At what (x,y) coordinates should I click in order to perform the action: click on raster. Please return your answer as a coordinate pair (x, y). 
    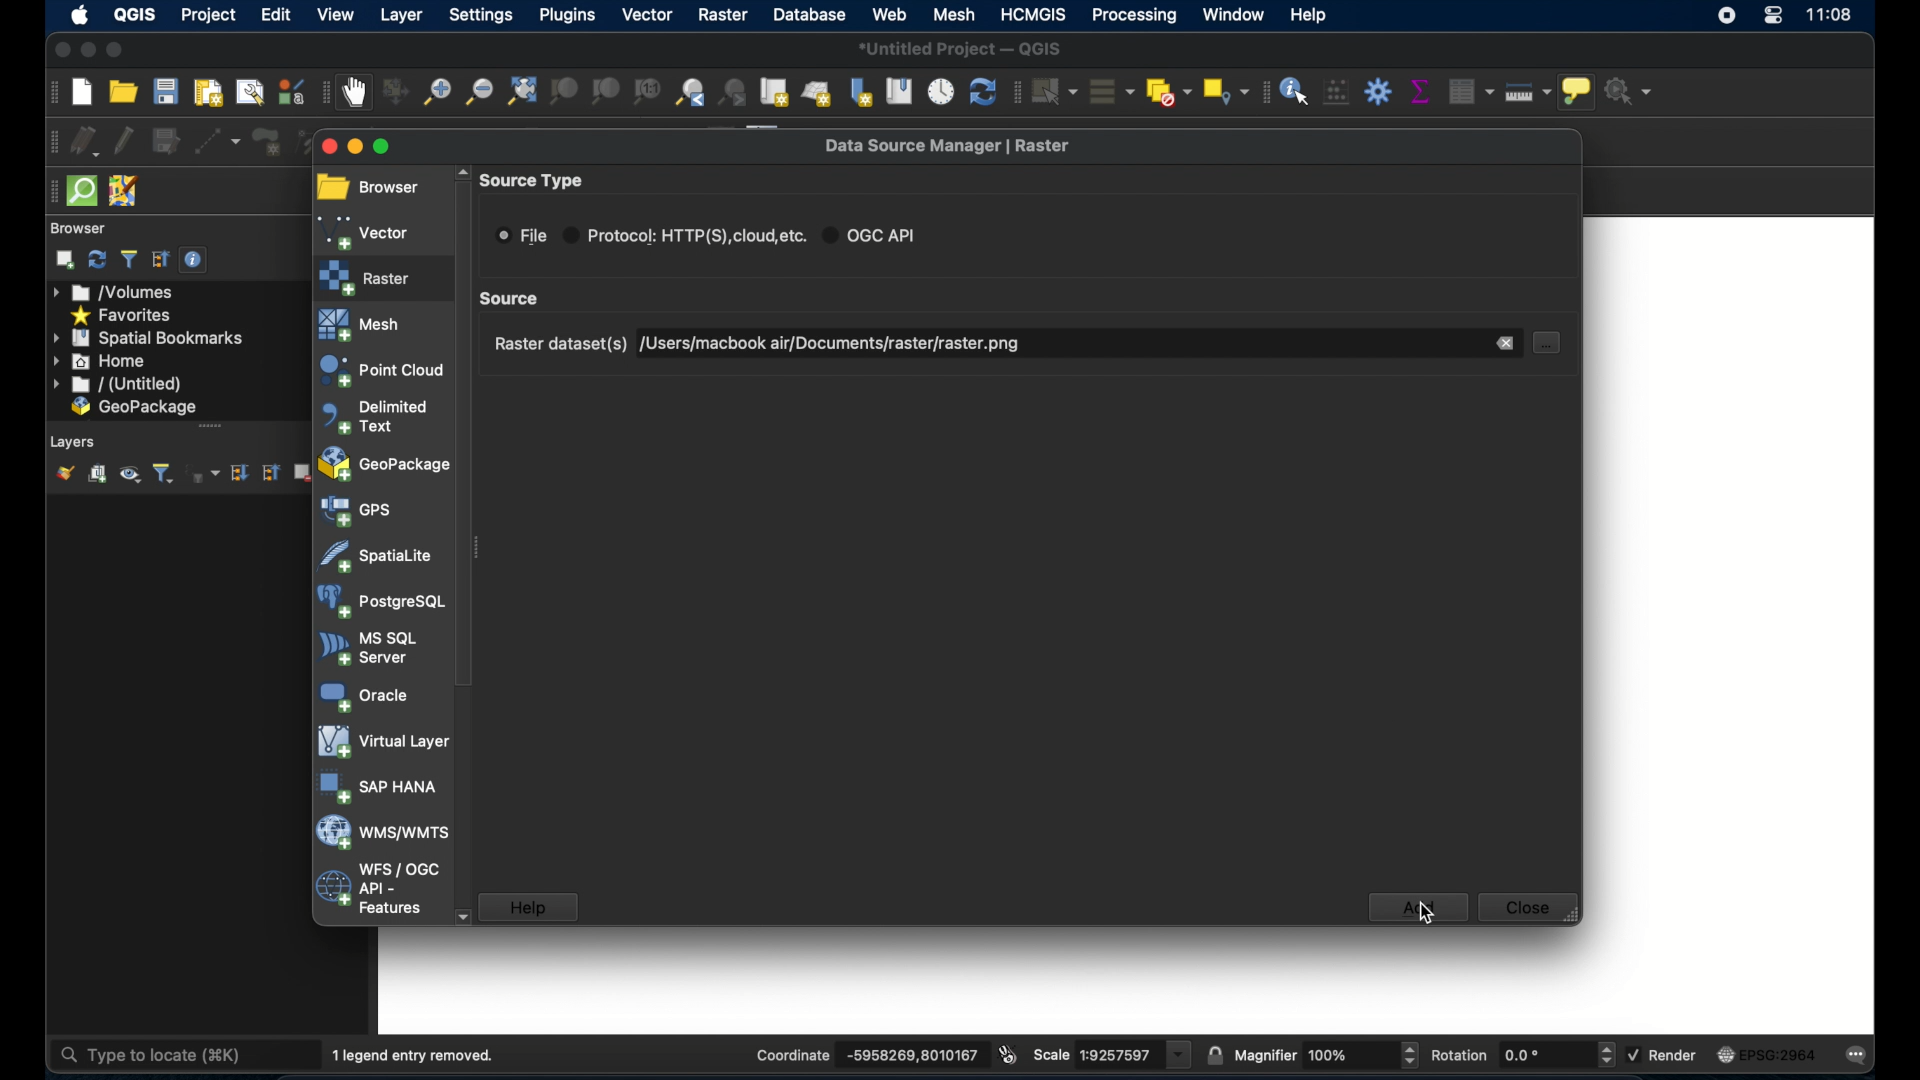
    Looking at the image, I should click on (723, 16).